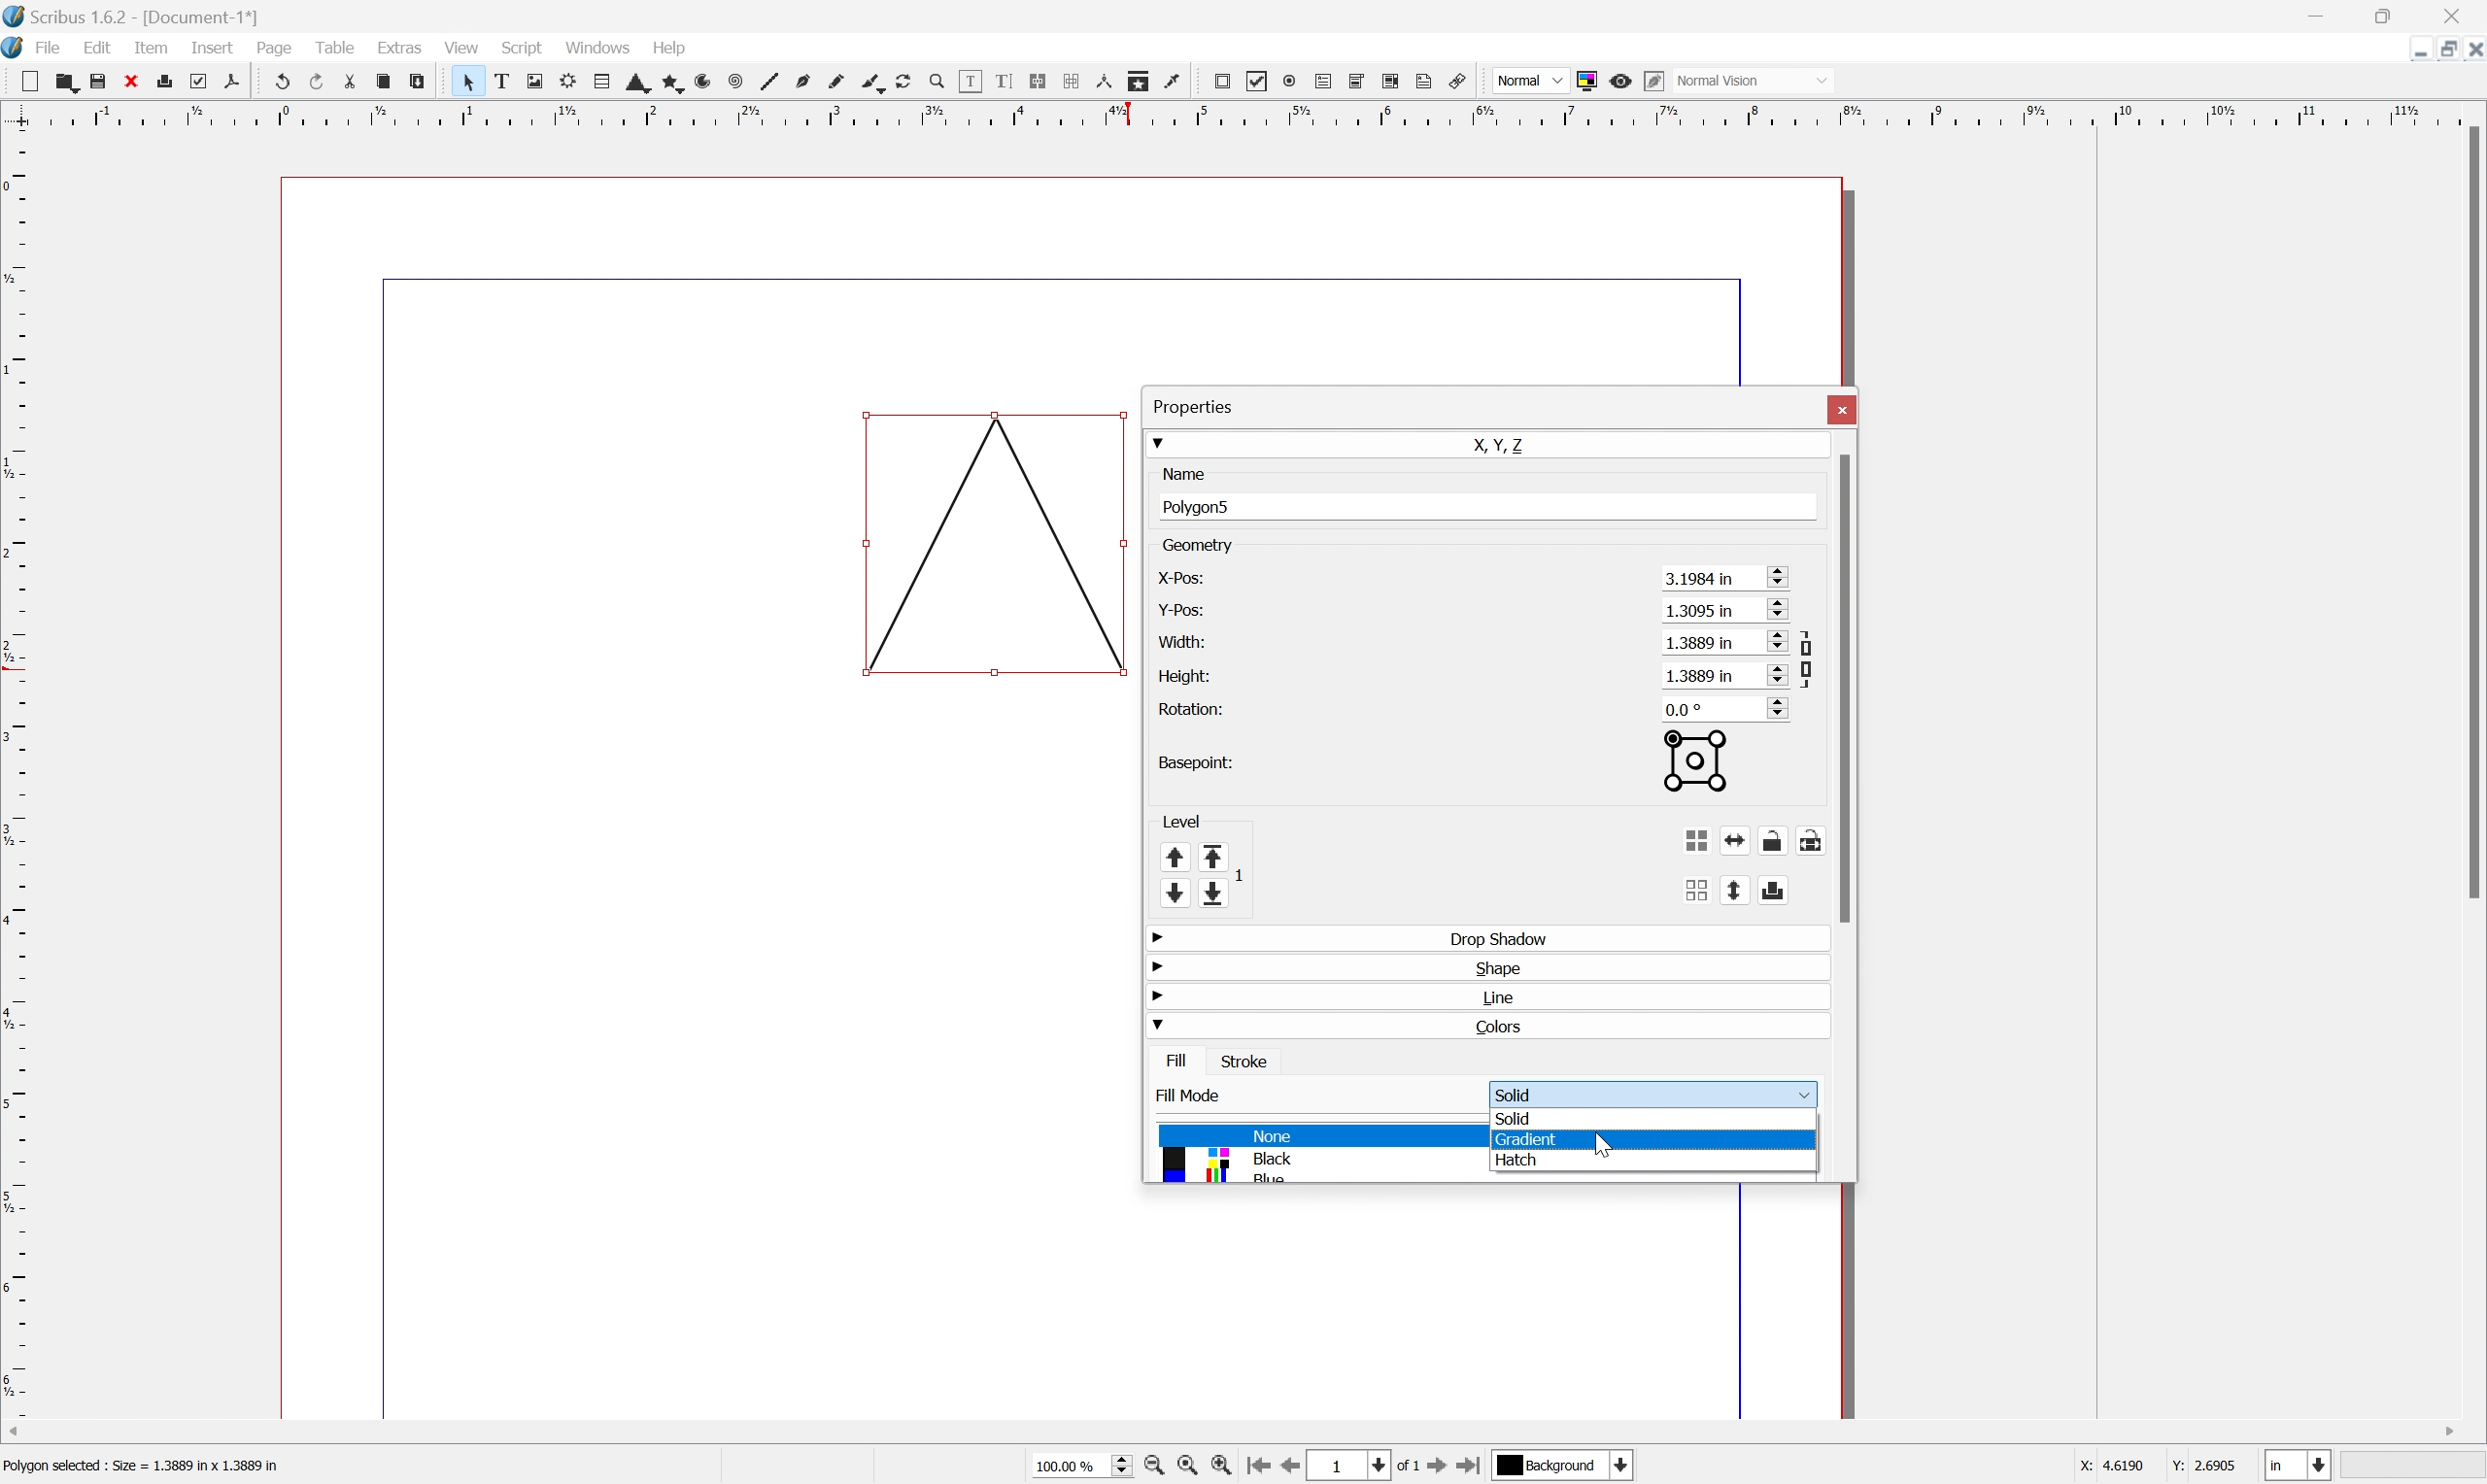  I want to click on 100.00 %, so click(1070, 1467).